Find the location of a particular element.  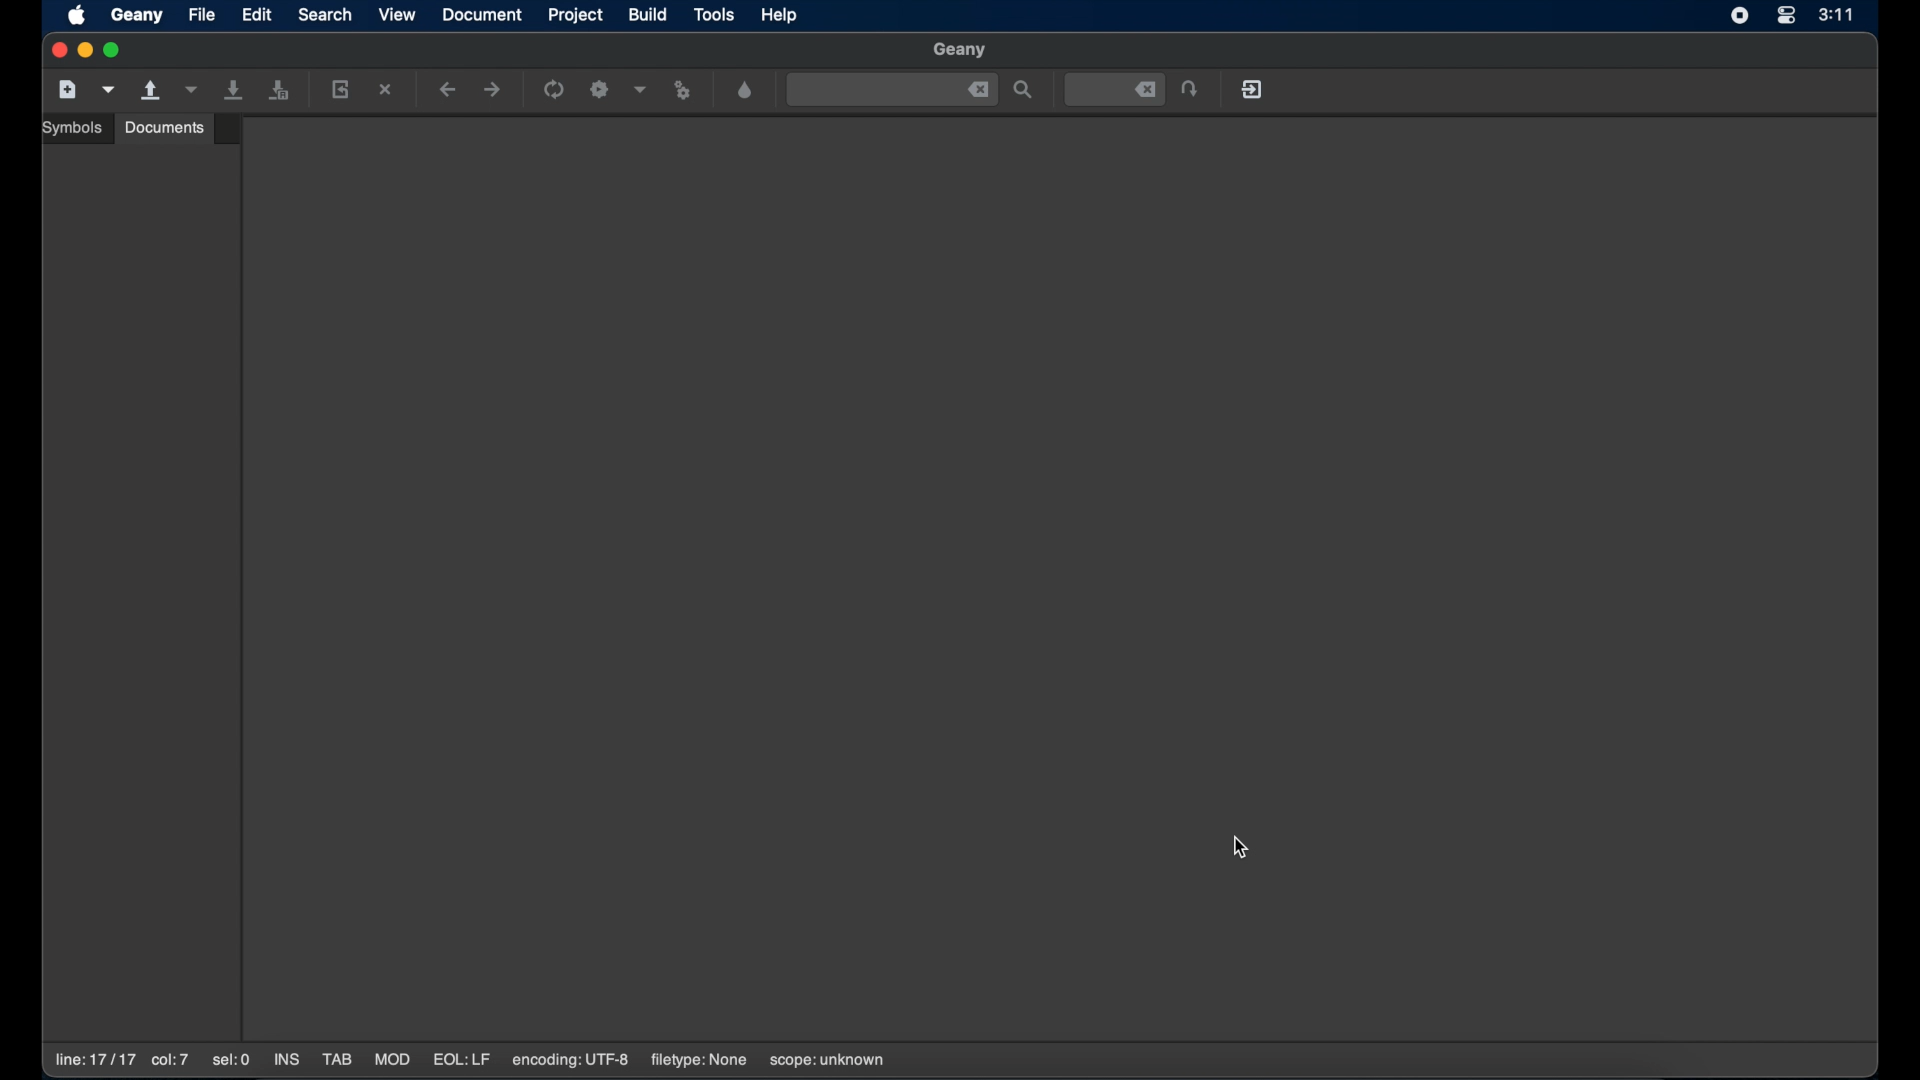

sel:0 is located at coordinates (233, 1061).